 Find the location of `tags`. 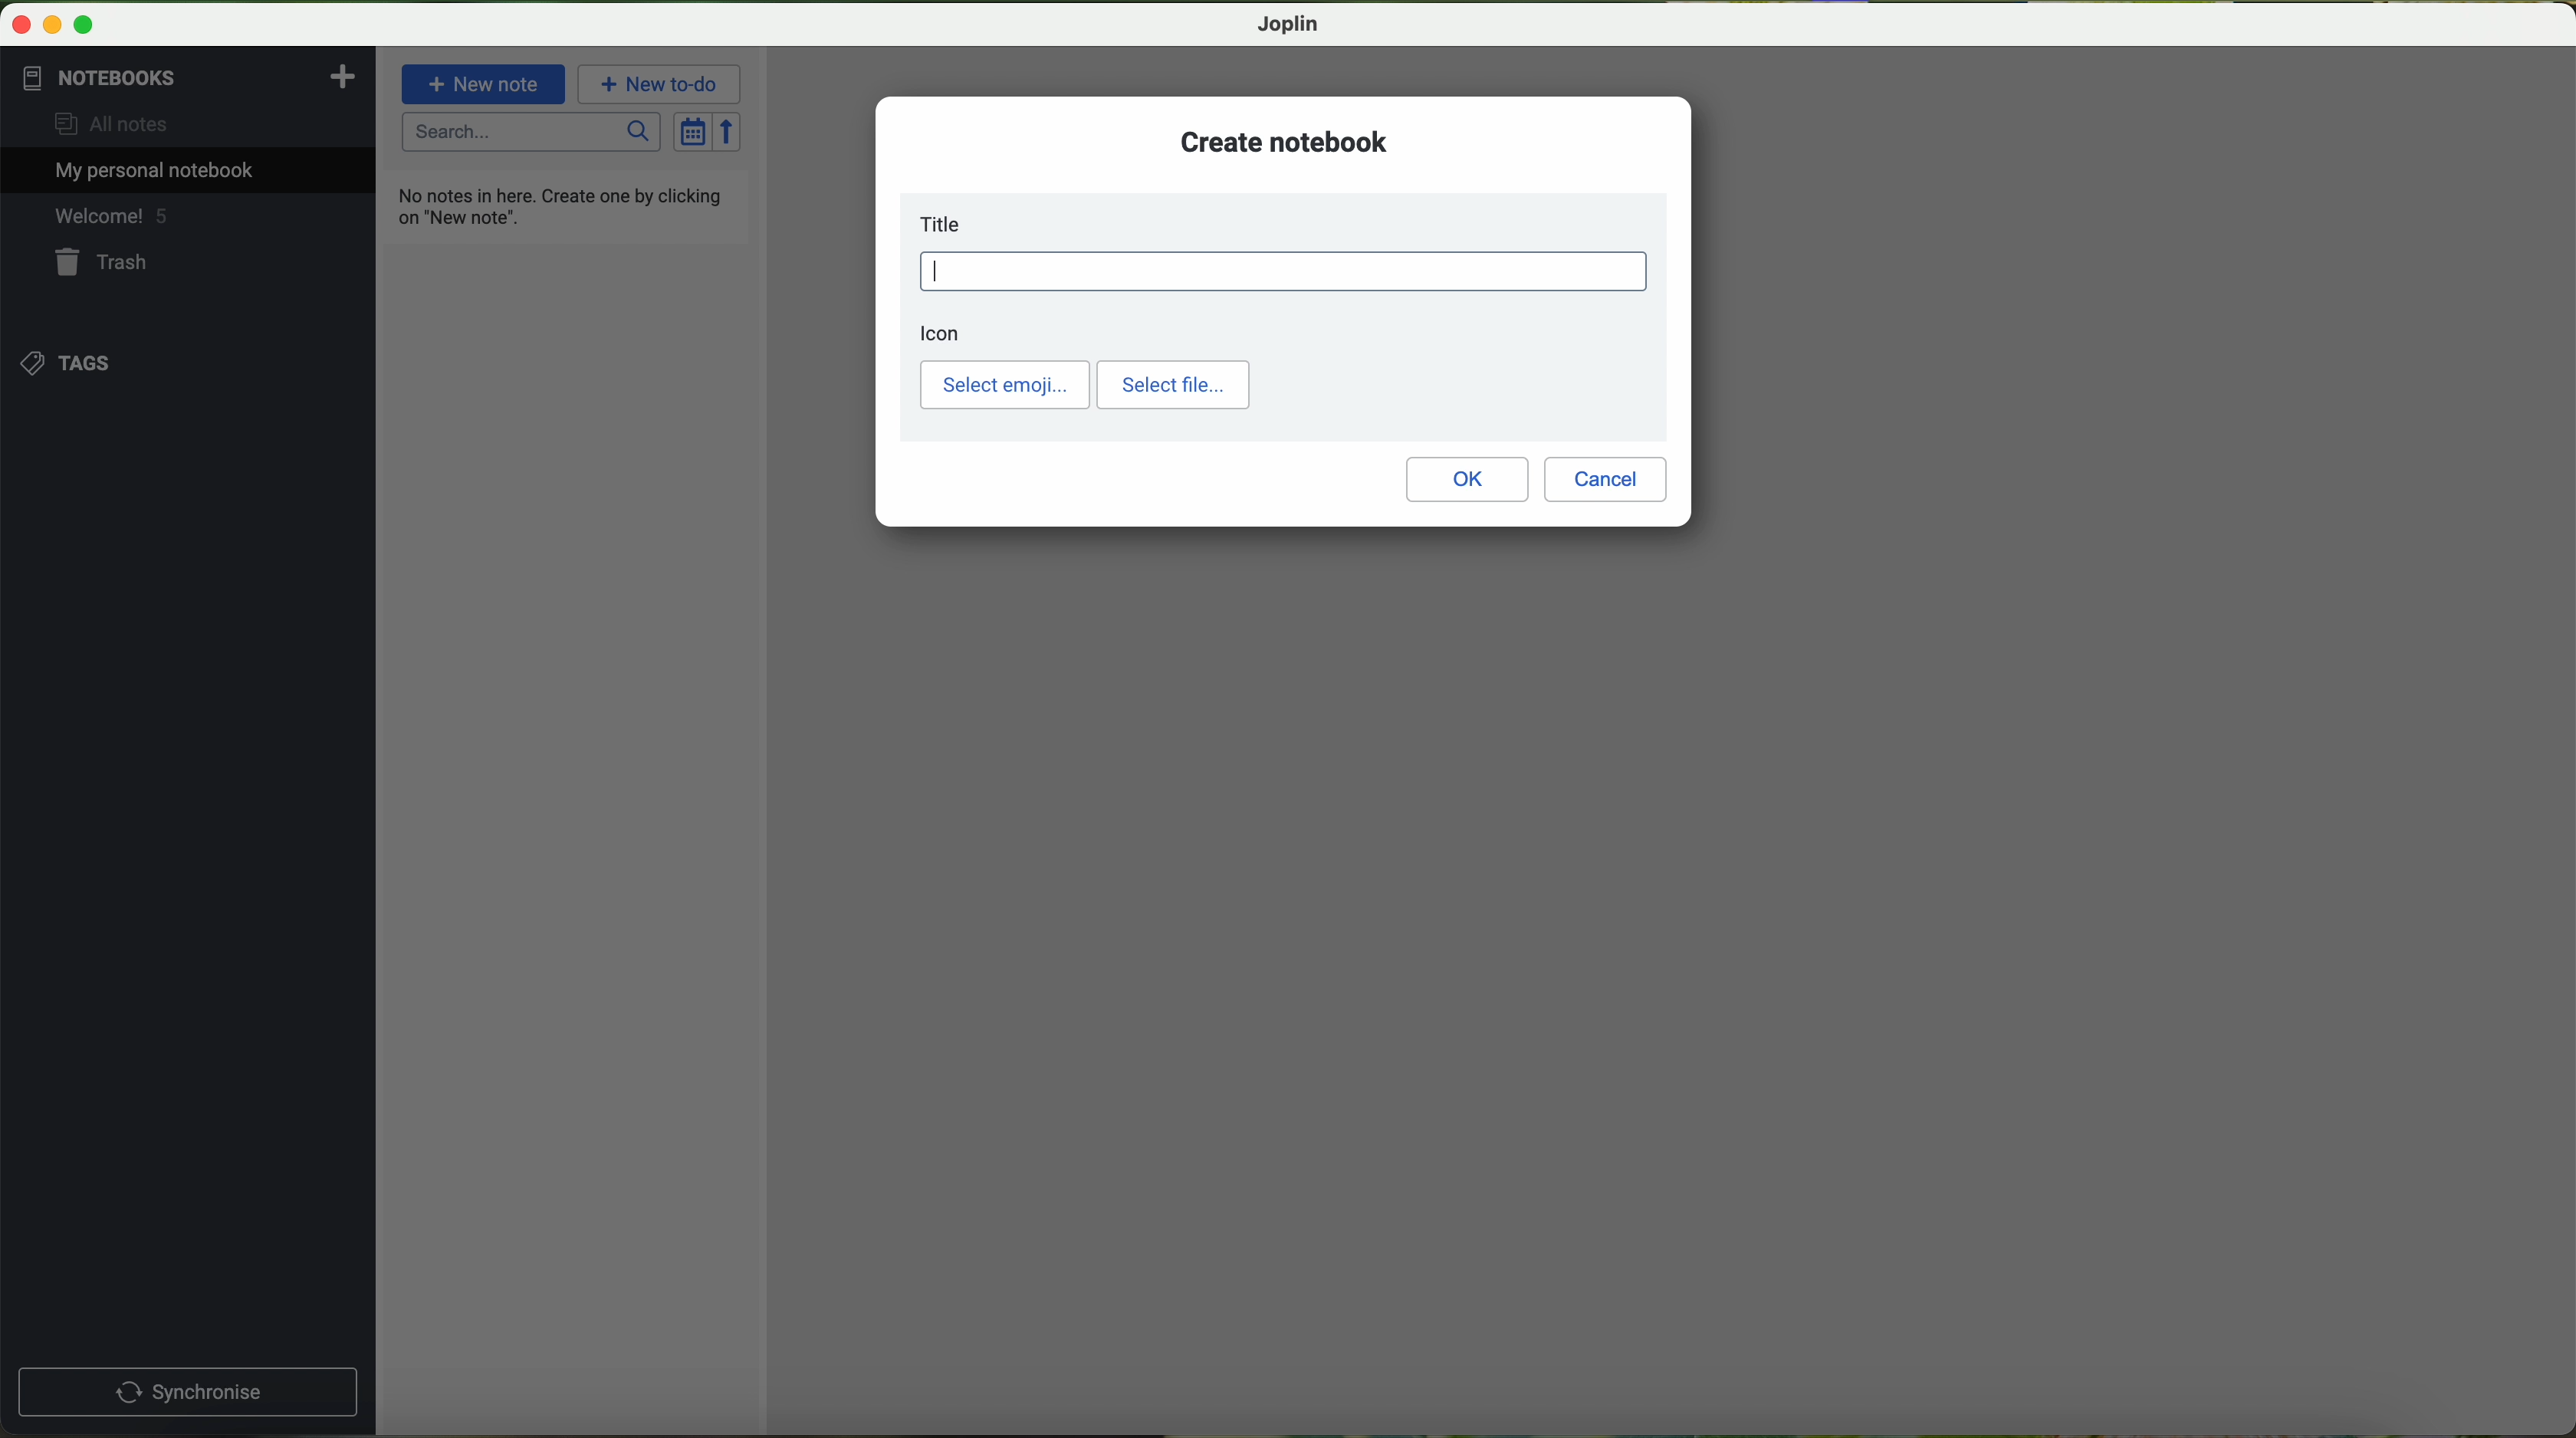

tags is located at coordinates (64, 361).